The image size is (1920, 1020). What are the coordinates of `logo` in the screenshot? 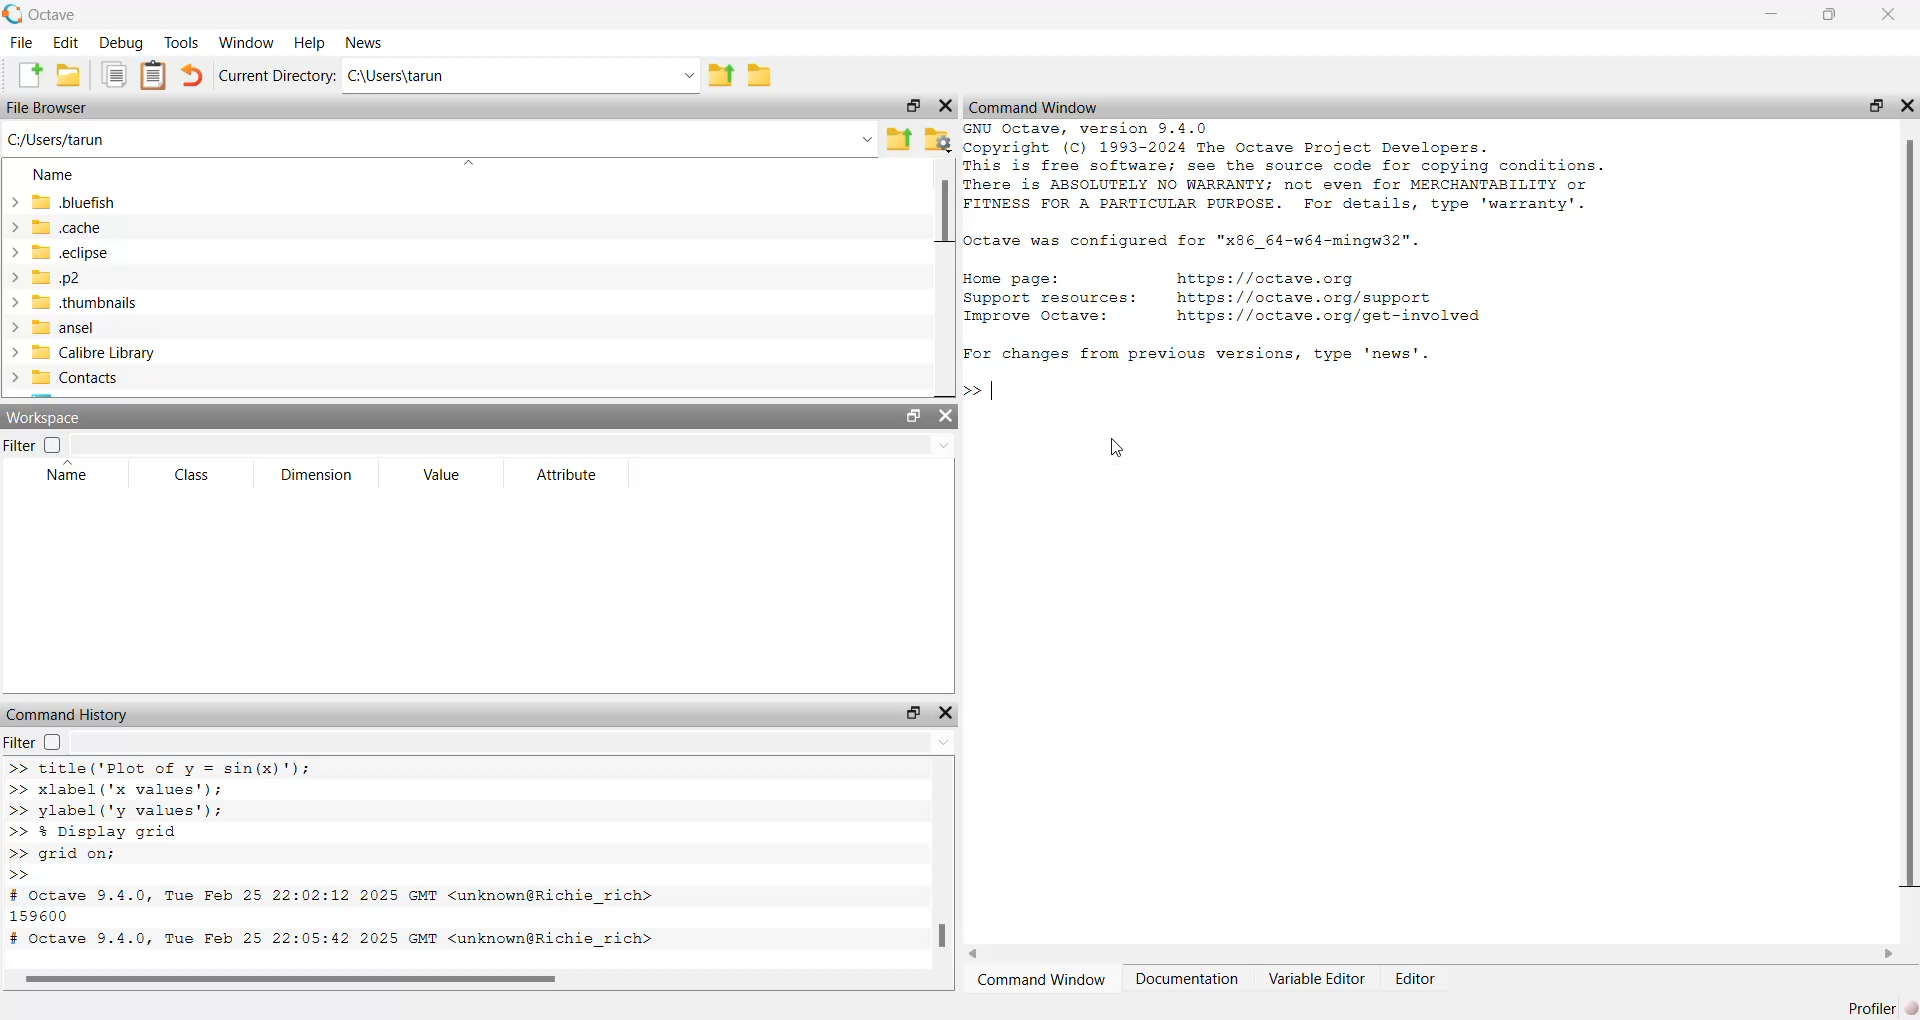 It's located at (12, 14).